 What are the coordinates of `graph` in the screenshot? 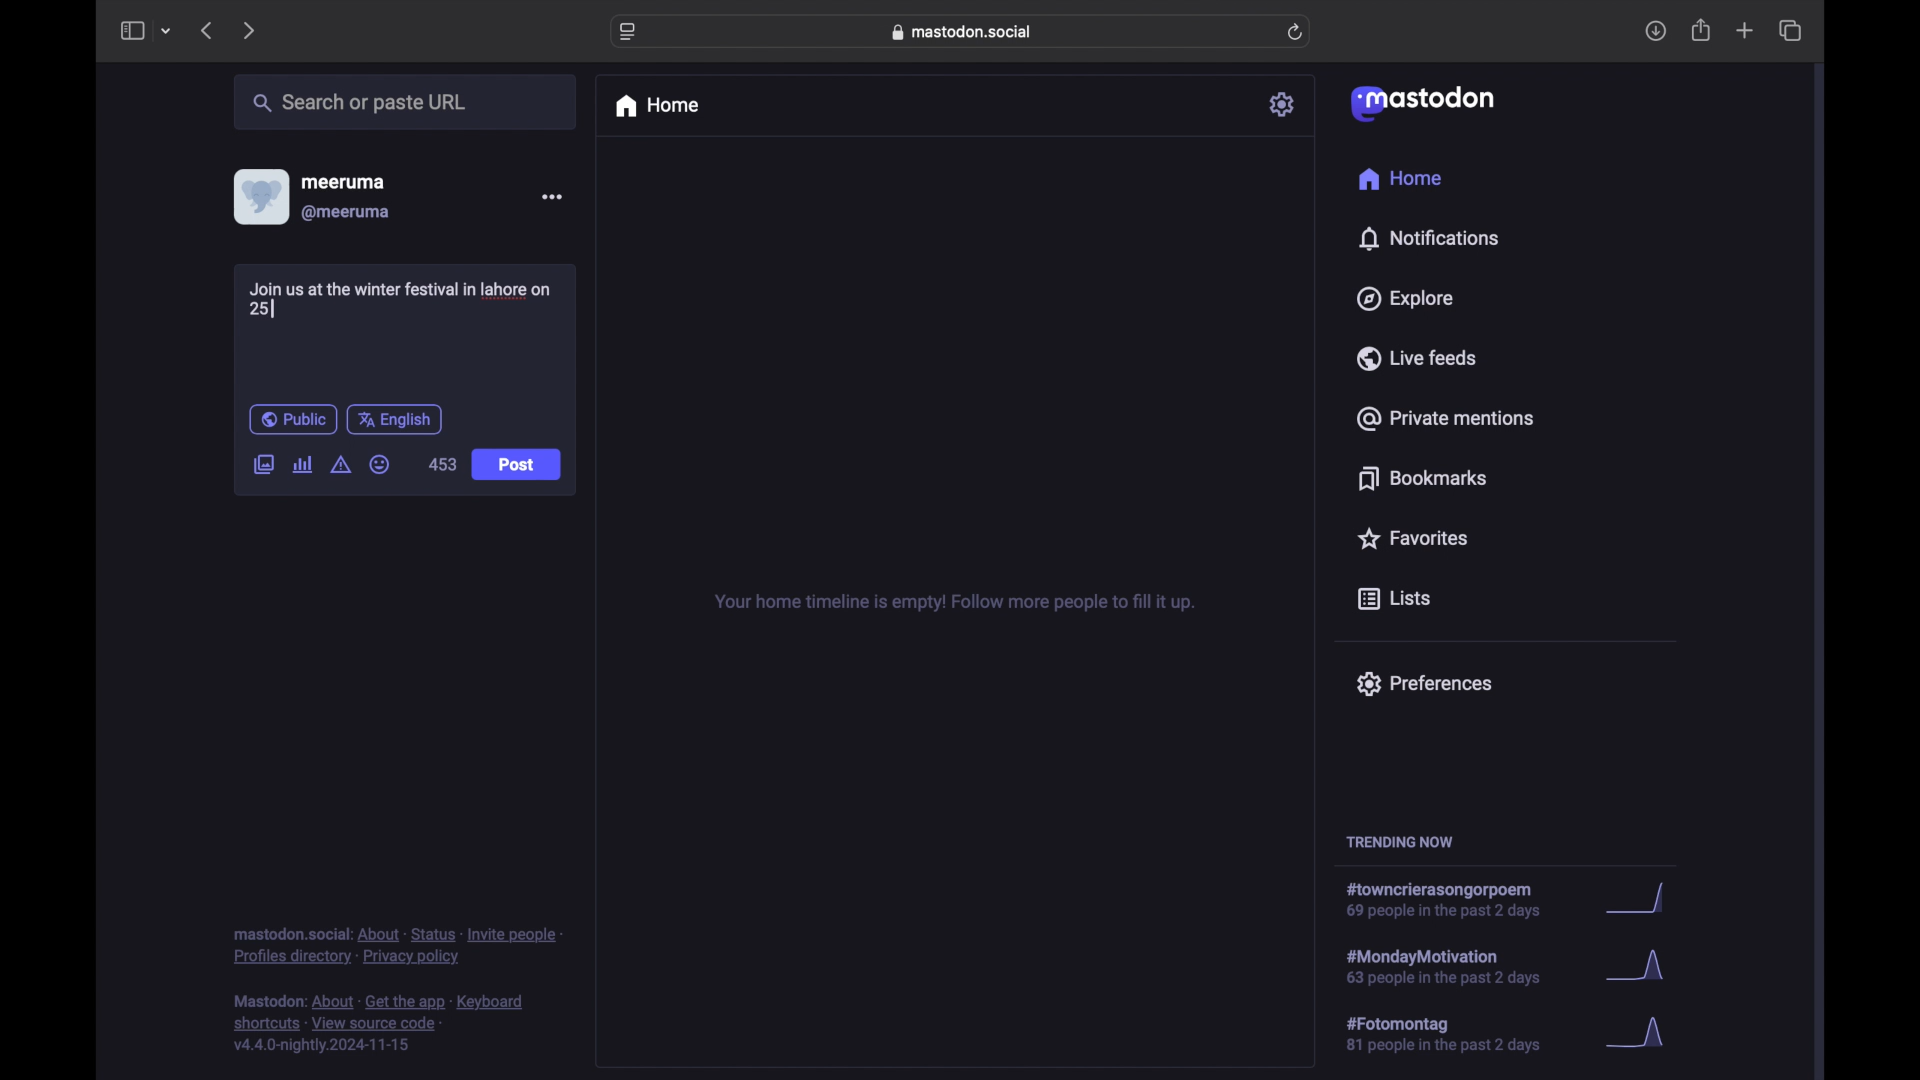 It's located at (1642, 1034).